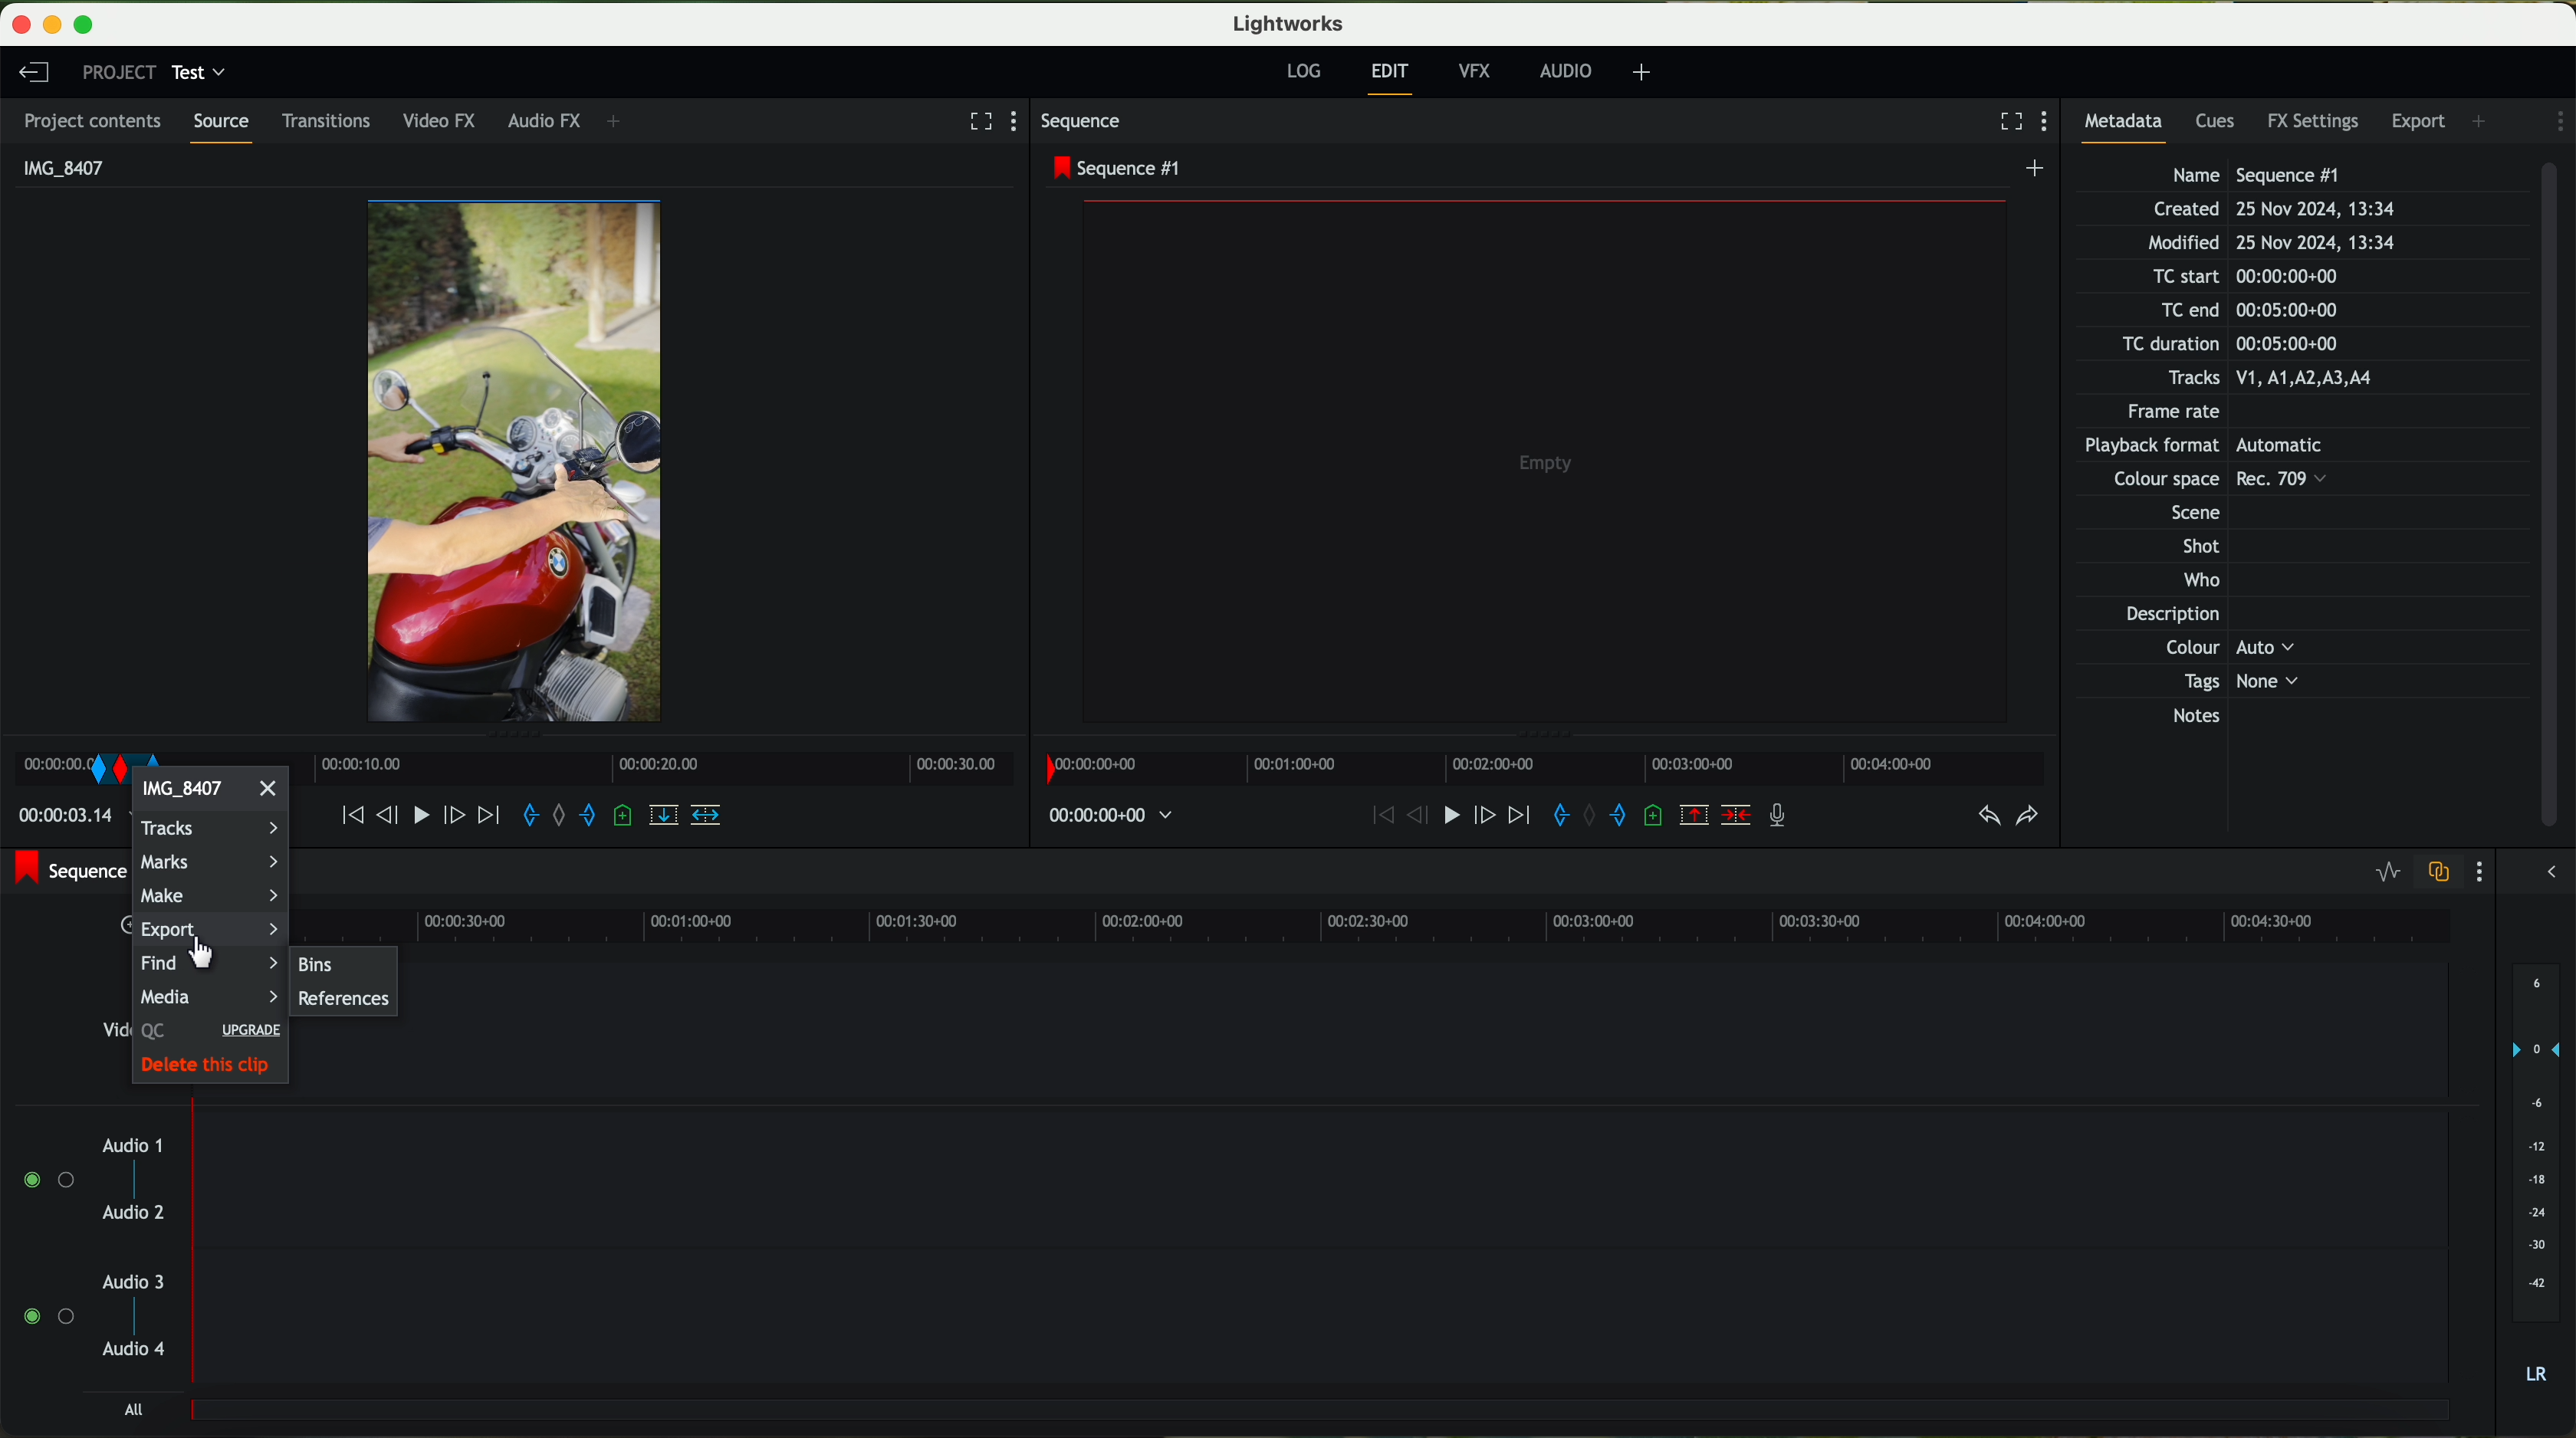 This screenshot has width=2576, height=1438. Describe the element at coordinates (2266, 379) in the screenshot. I see `Tracks` at that location.